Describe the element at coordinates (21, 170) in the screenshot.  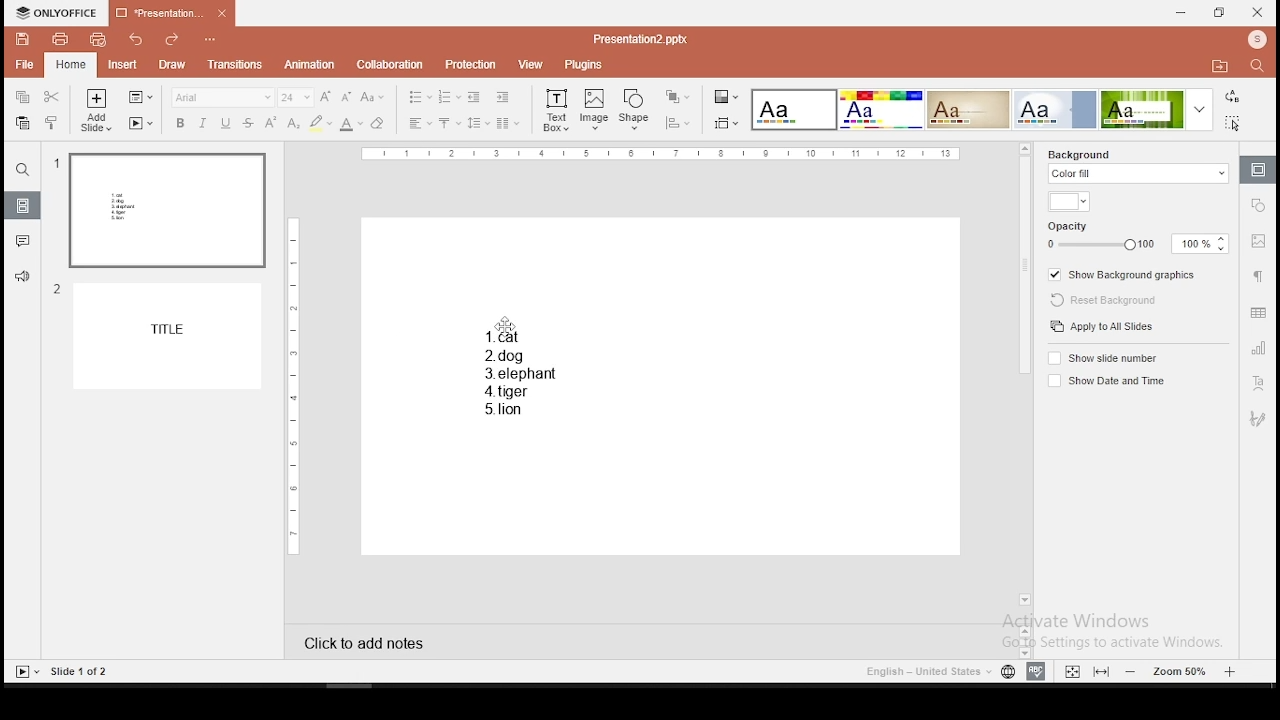
I see `find` at that location.